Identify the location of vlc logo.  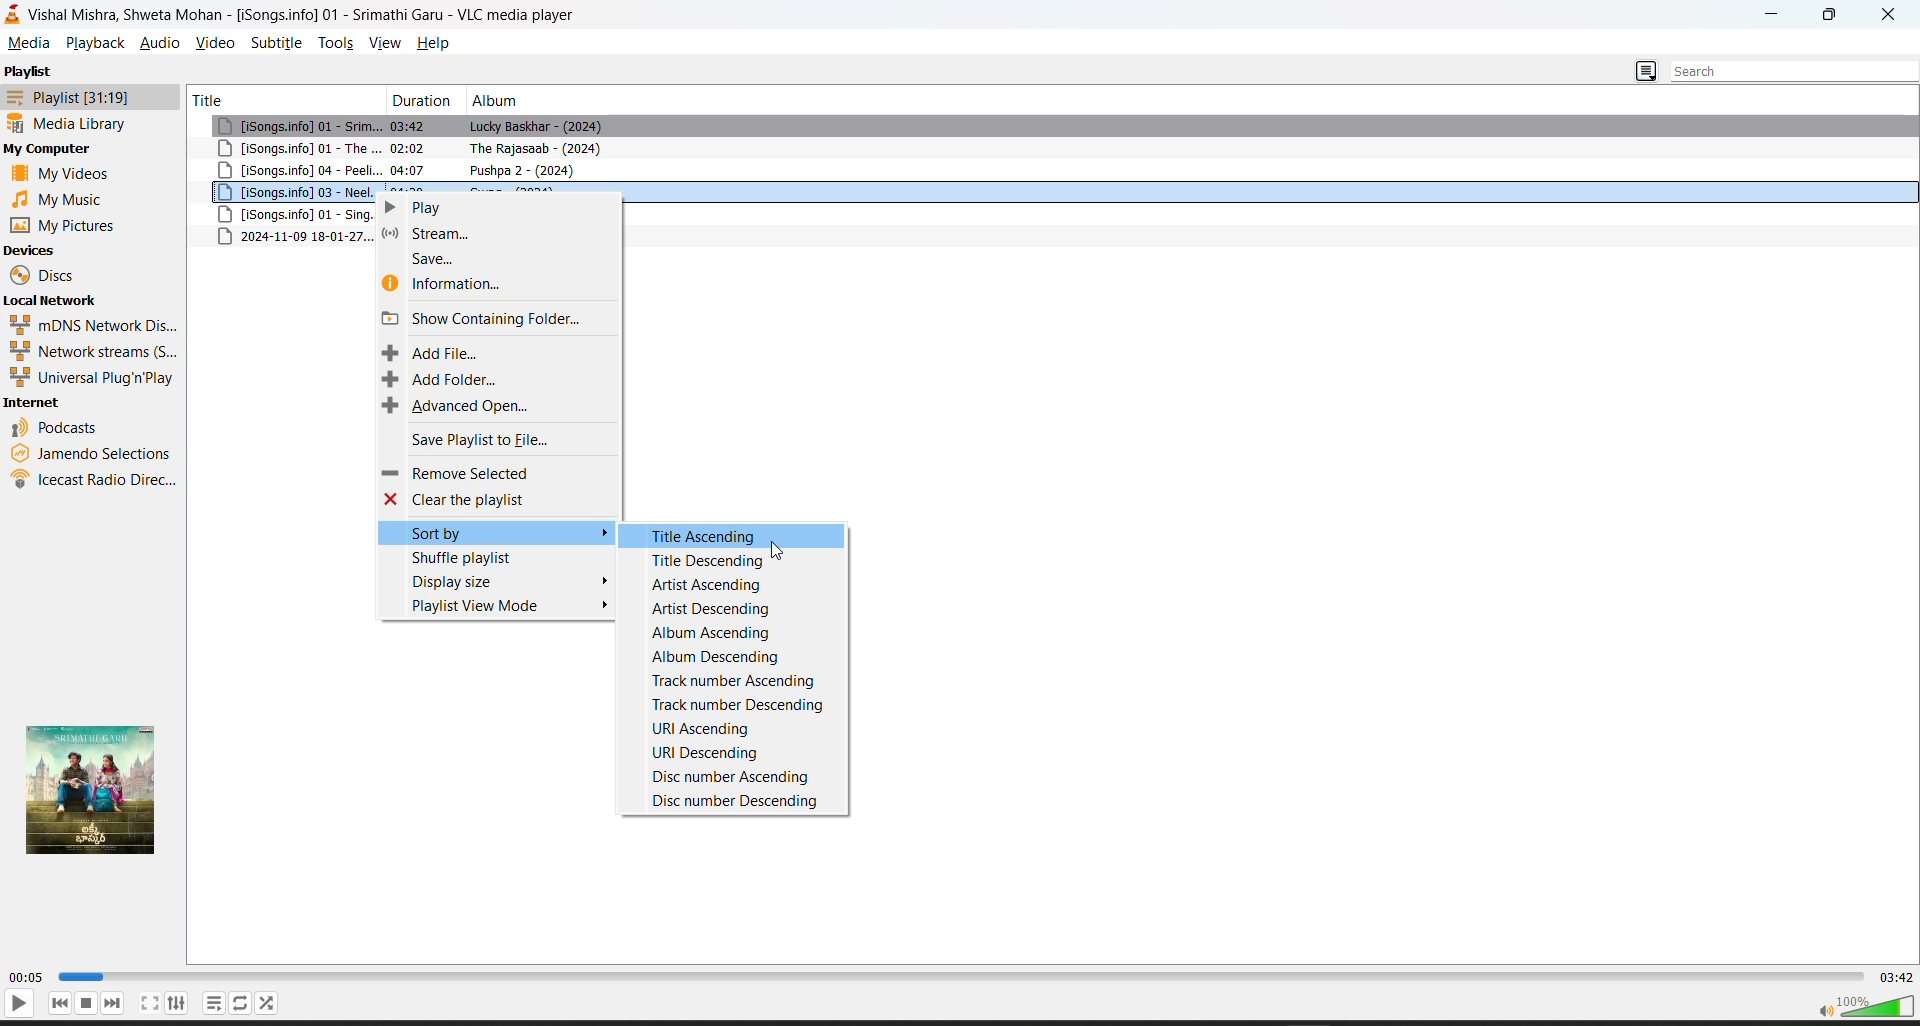
(12, 14).